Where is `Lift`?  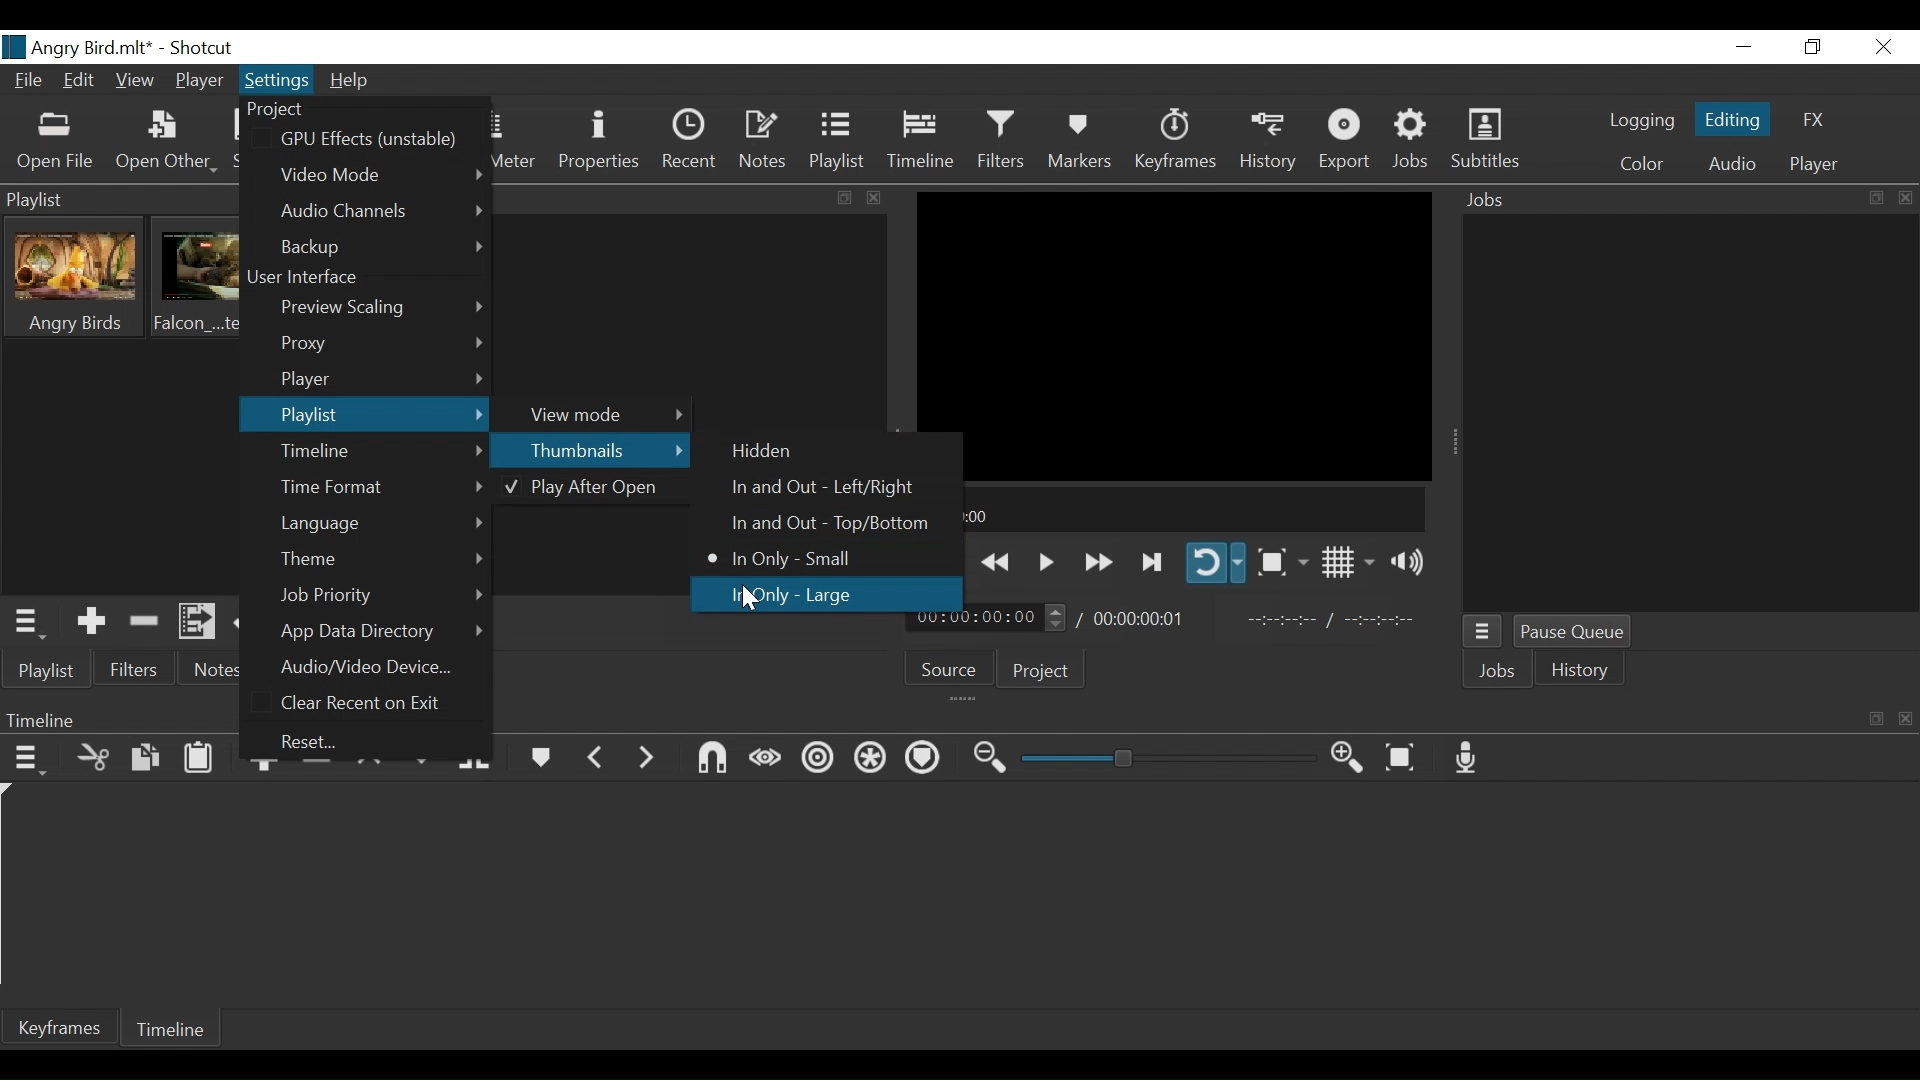 Lift is located at coordinates (373, 769).